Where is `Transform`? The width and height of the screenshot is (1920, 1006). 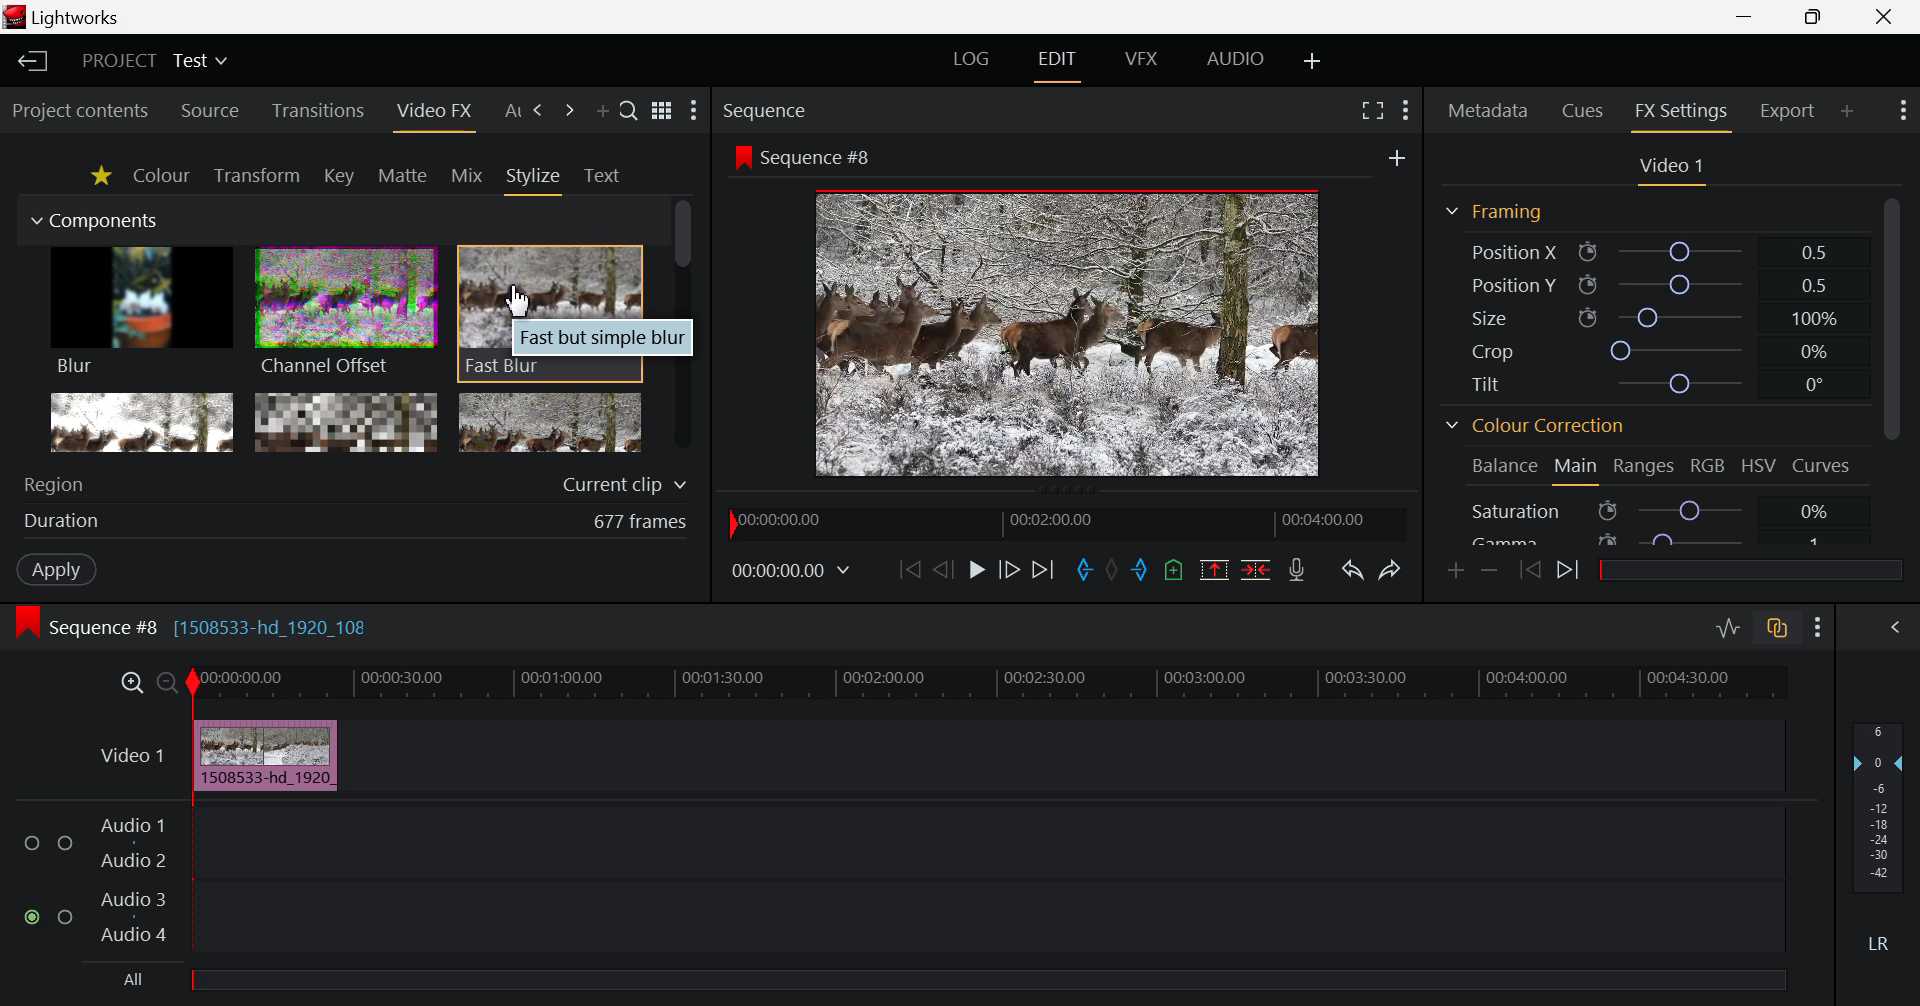 Transform is located at coordinates (258, 175).